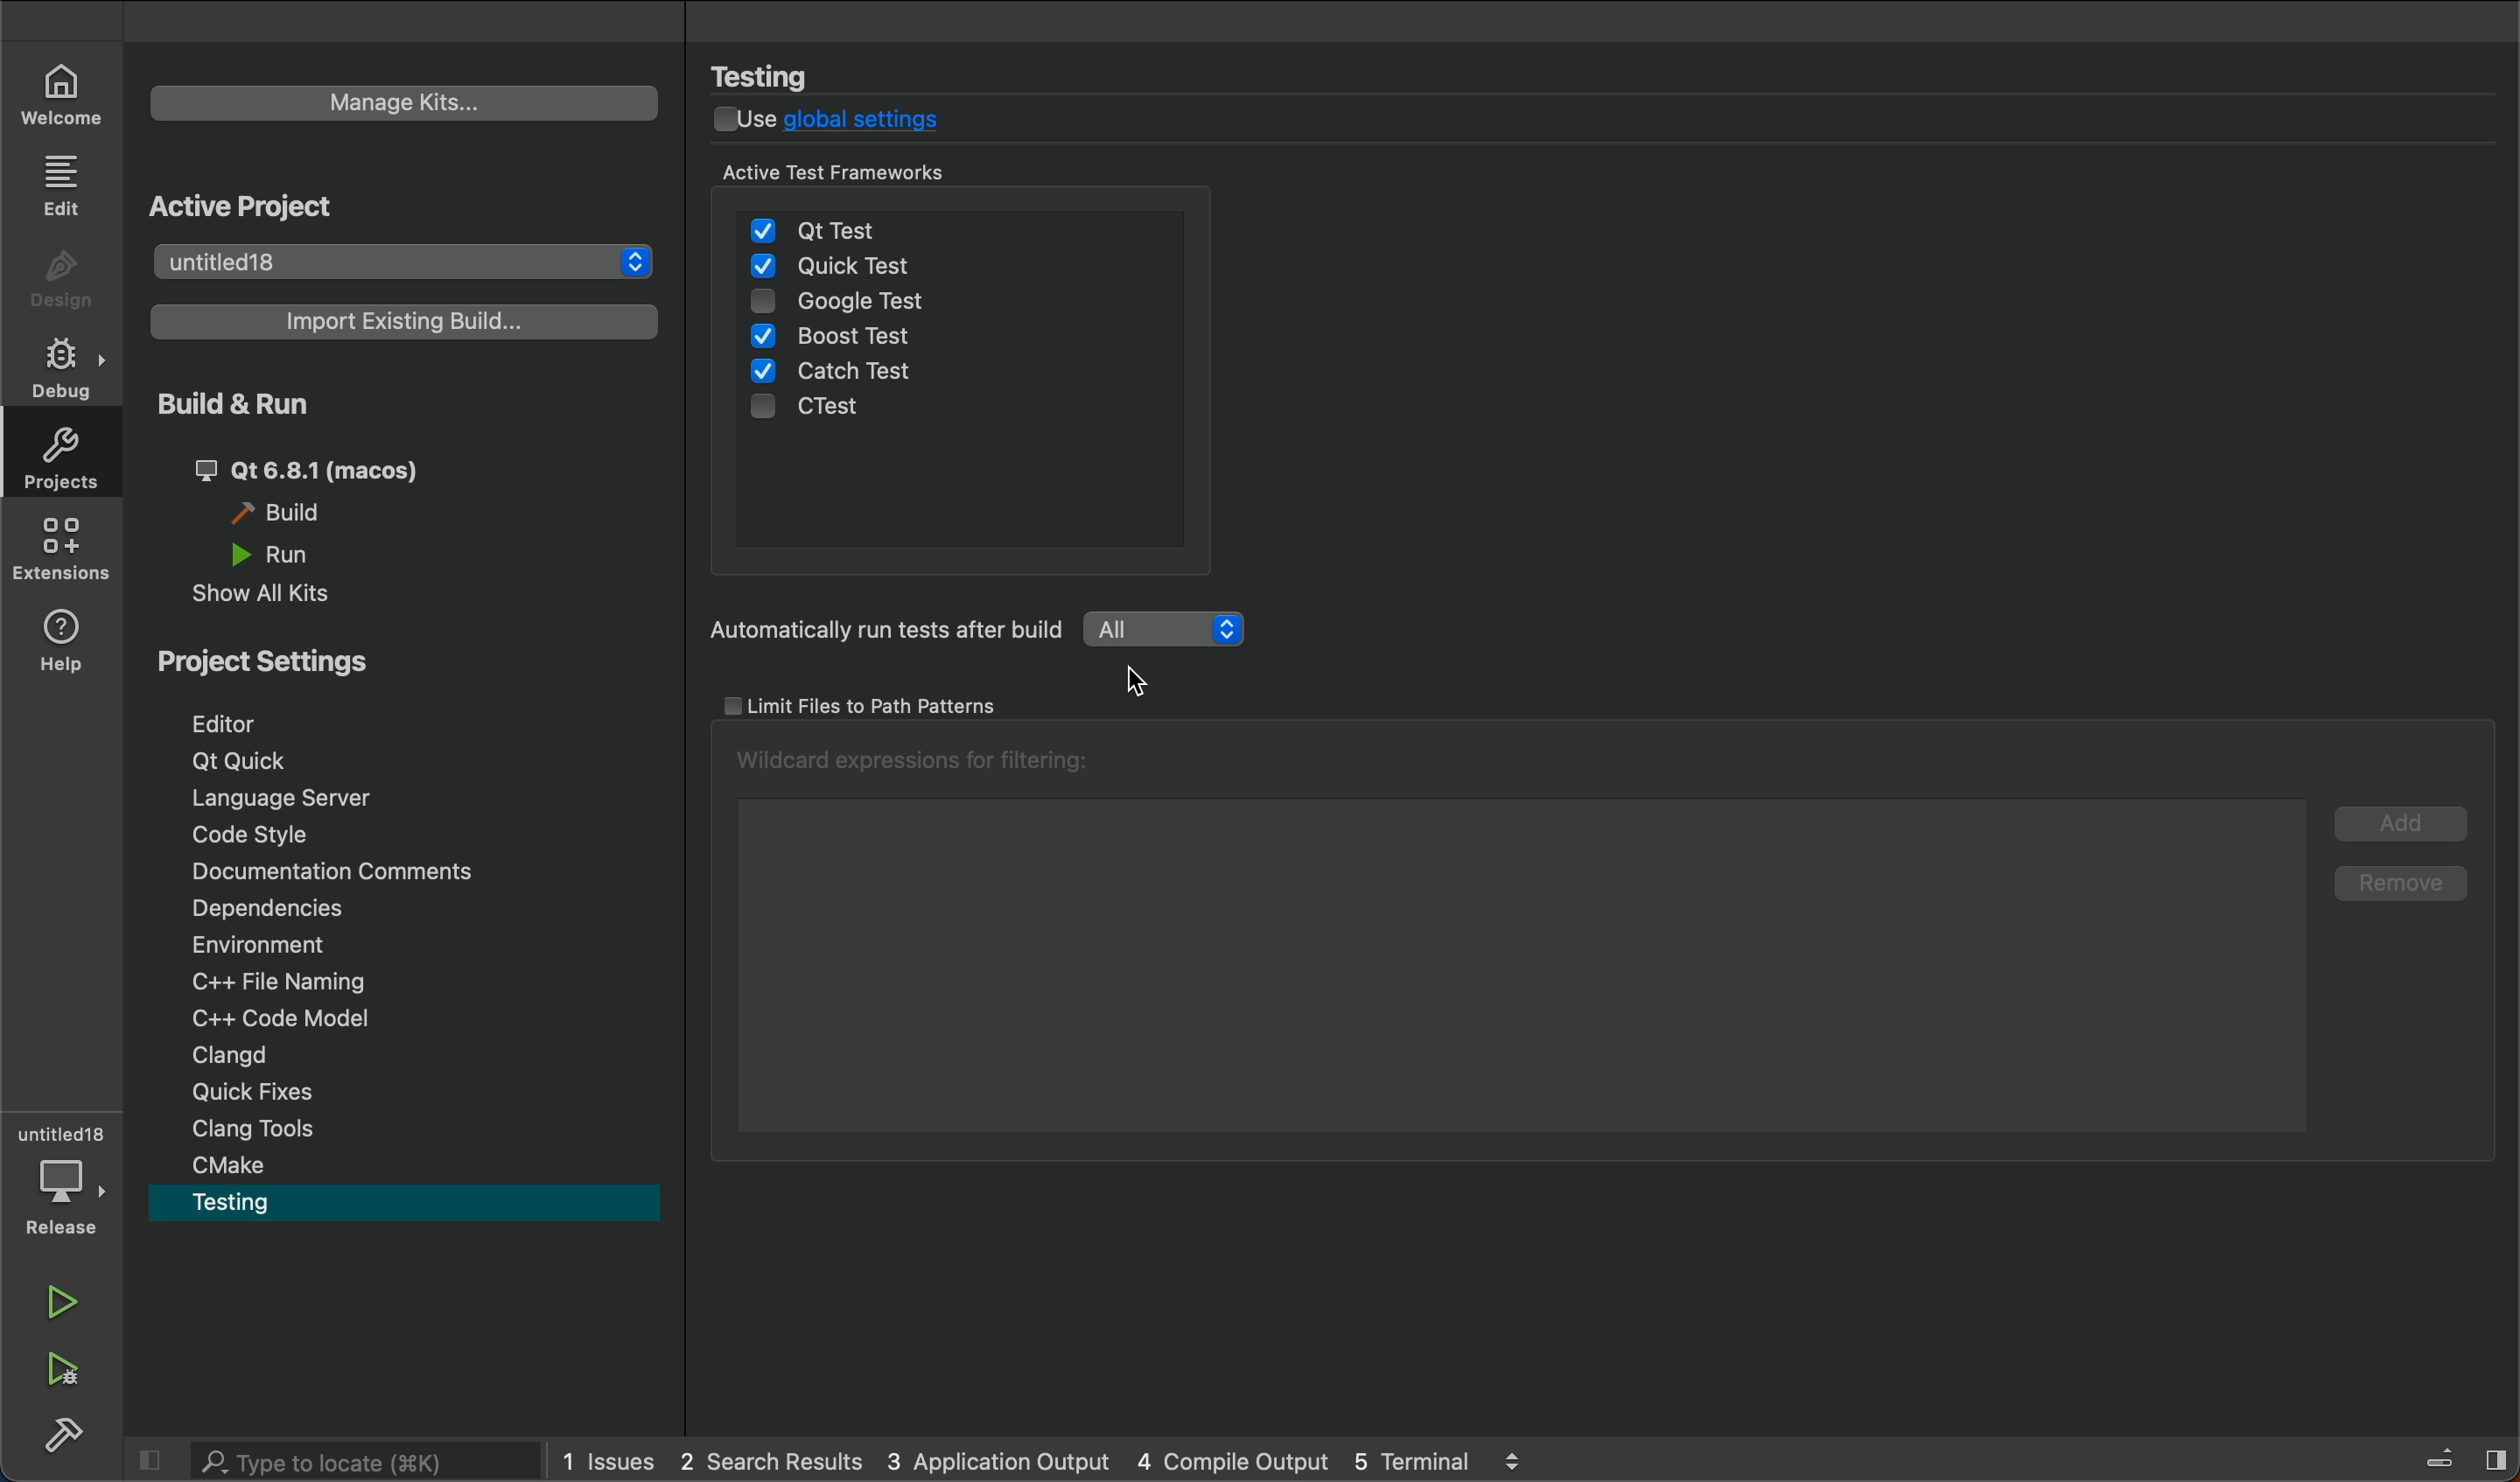 The image size is (2520, 1482). Describe the element at coordinates (284, 596) in the screenshot. I see `show all kits` at that location.